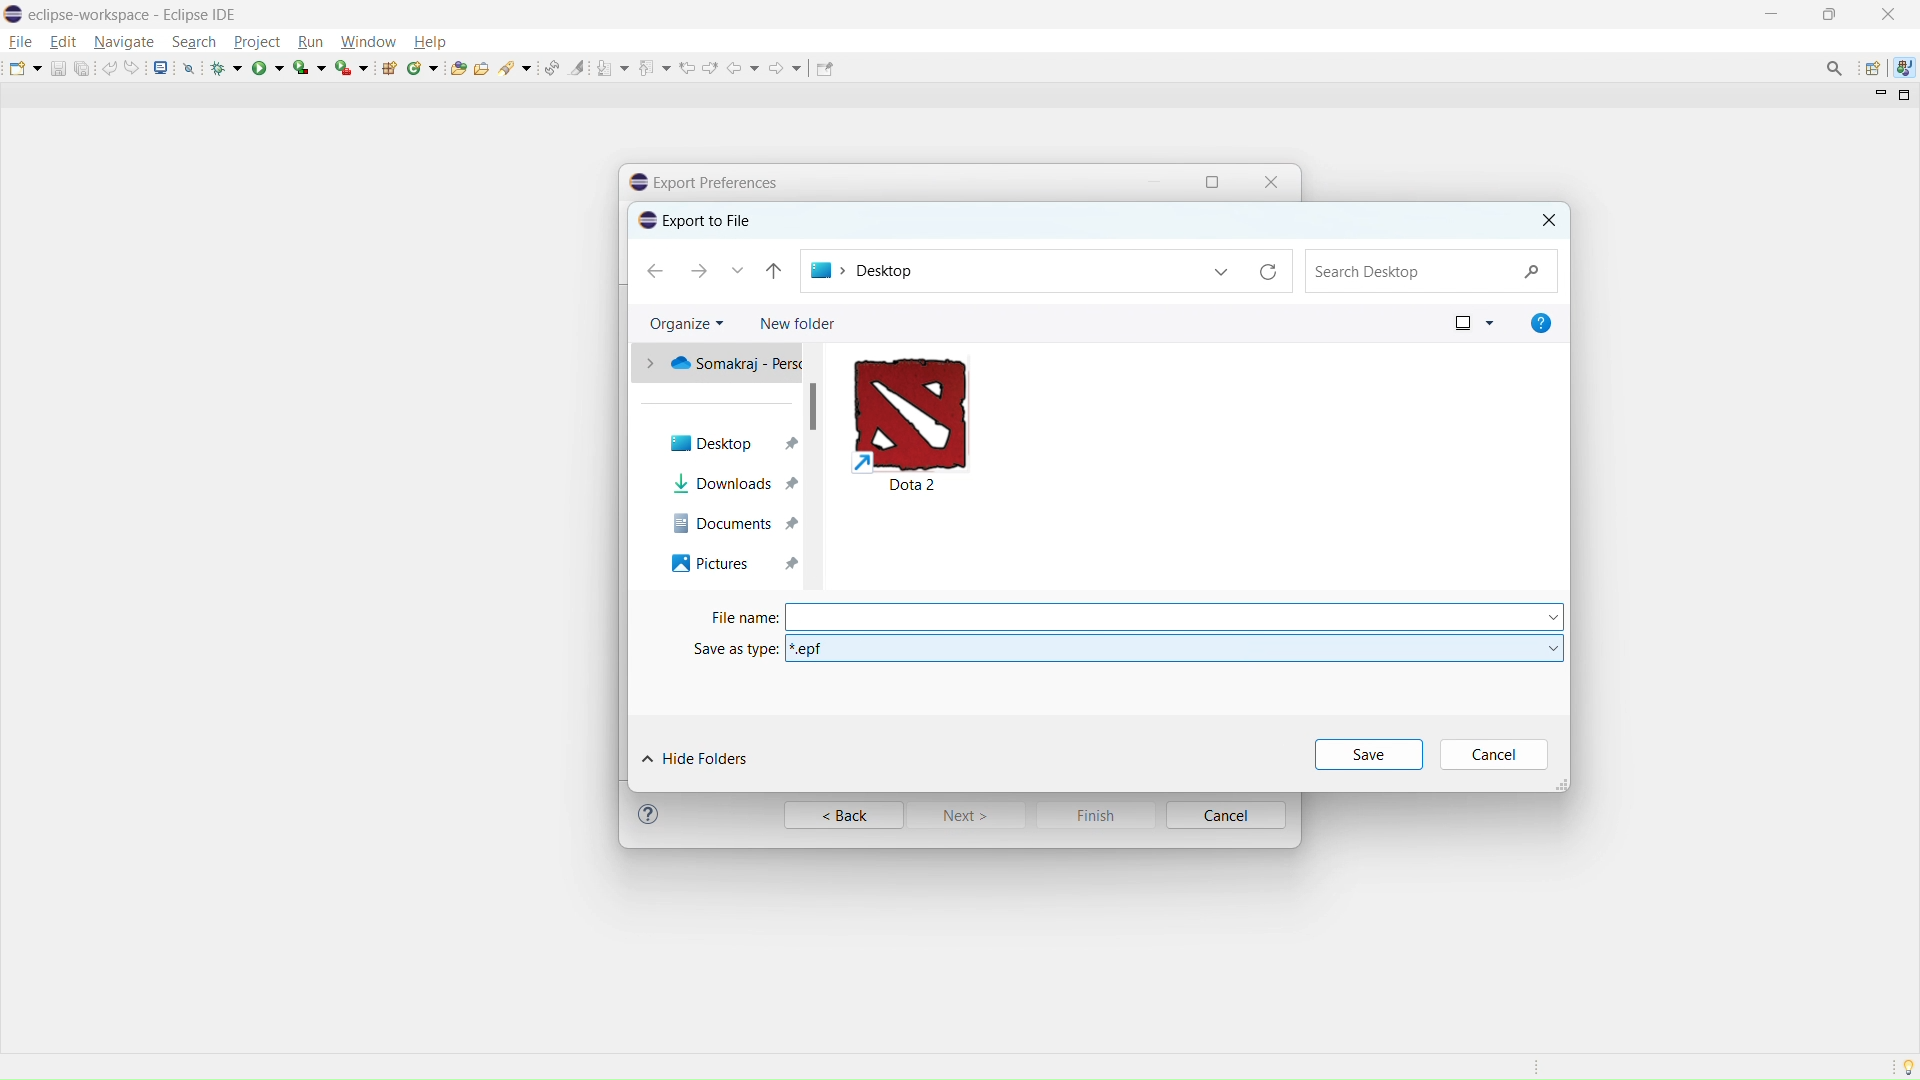 The height and width of the screenshot is (1080, 1920). What do you see at coordinates (1871, 68) in the screenshot?
I see `open perspective` at bounding box center [1871, 68].